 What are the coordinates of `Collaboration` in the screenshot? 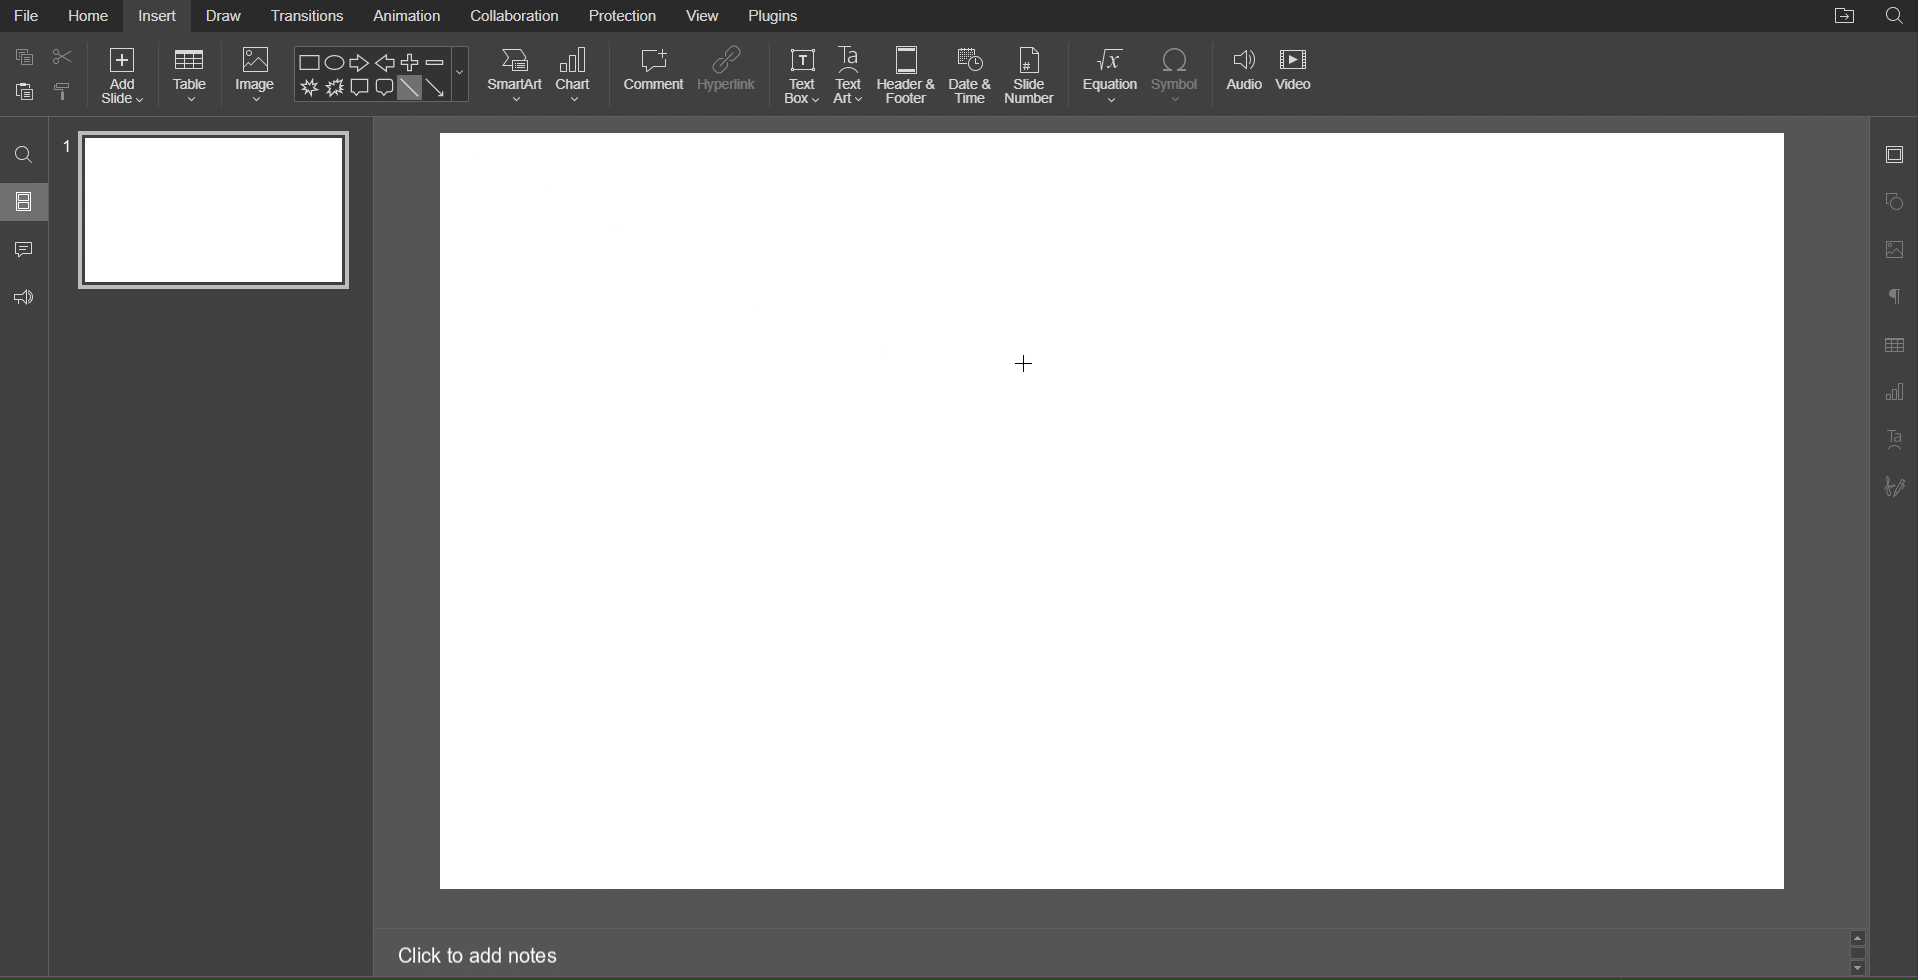 It's located at (512, 16).